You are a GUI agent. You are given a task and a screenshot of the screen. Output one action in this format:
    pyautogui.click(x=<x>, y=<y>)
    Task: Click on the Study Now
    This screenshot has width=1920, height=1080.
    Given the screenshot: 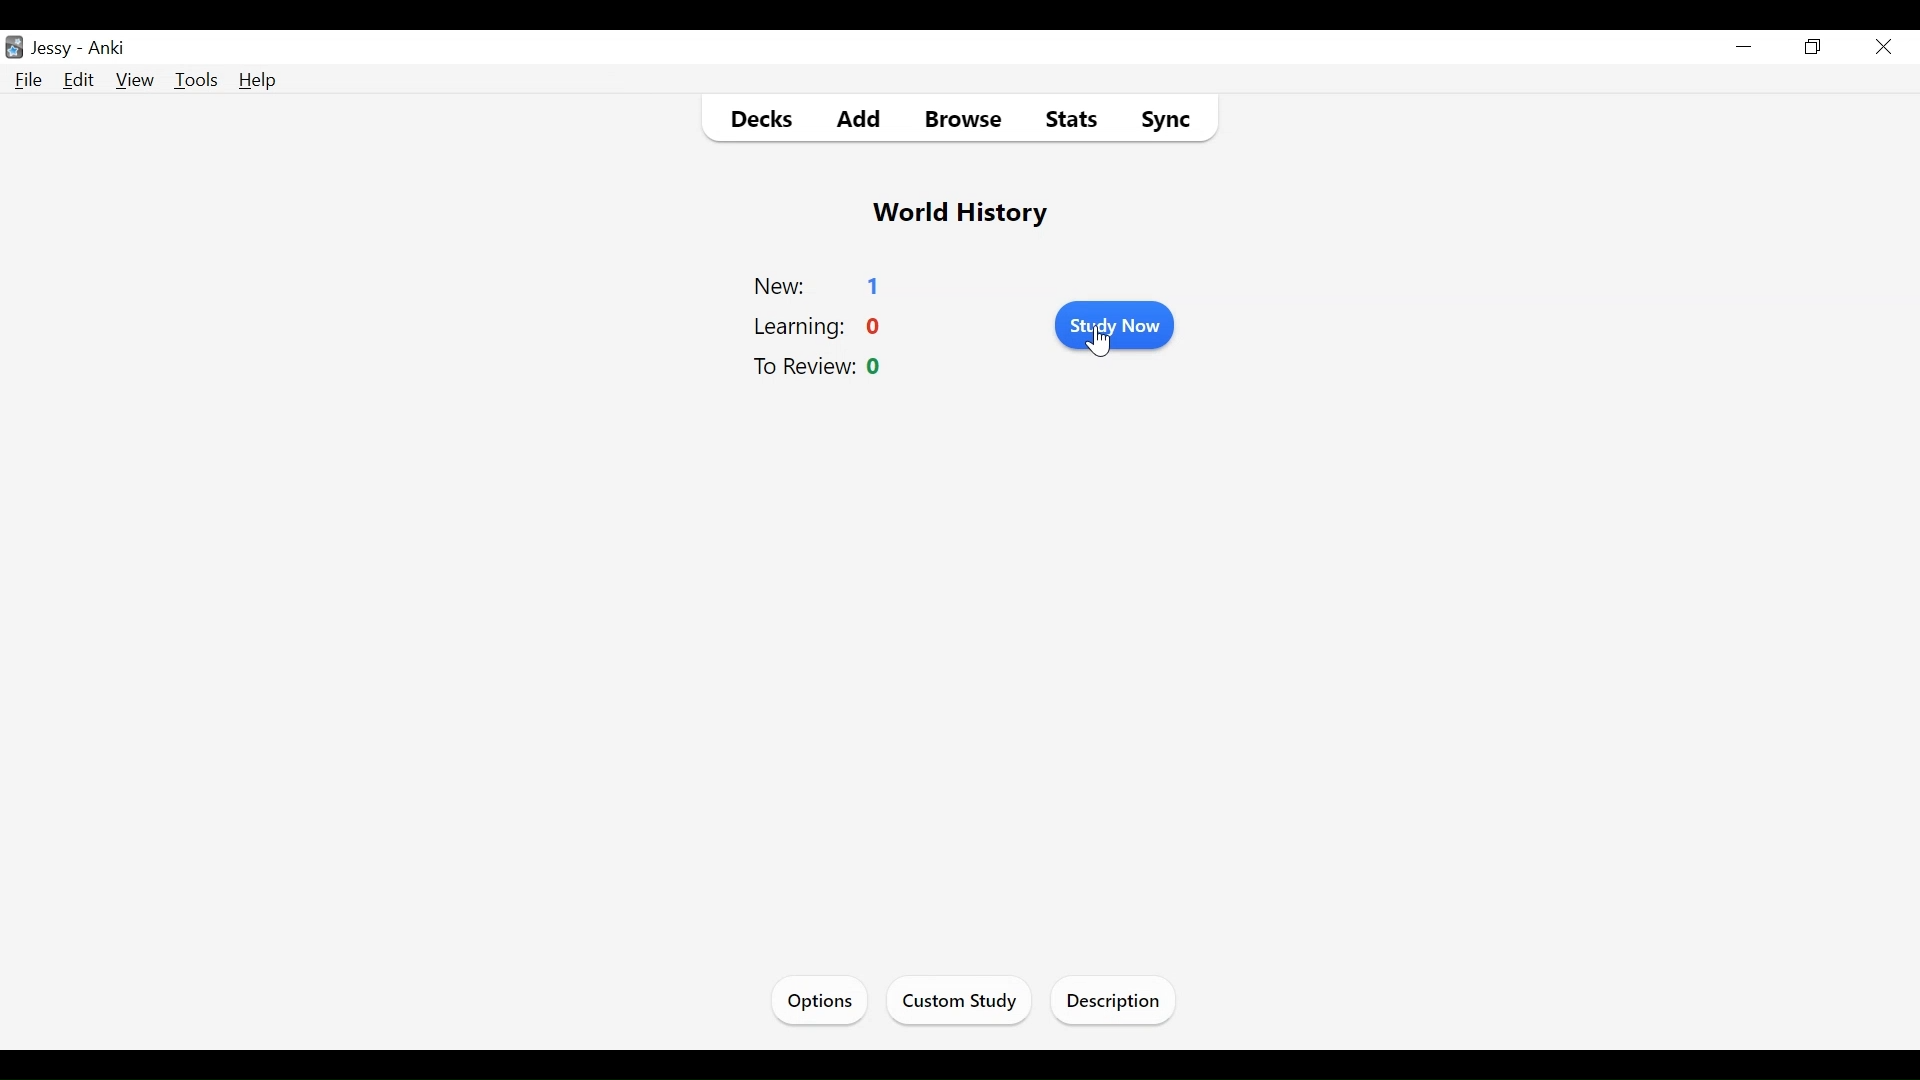 What is the action you would take?
    pyautogui.click(x=1113, y=323)
    